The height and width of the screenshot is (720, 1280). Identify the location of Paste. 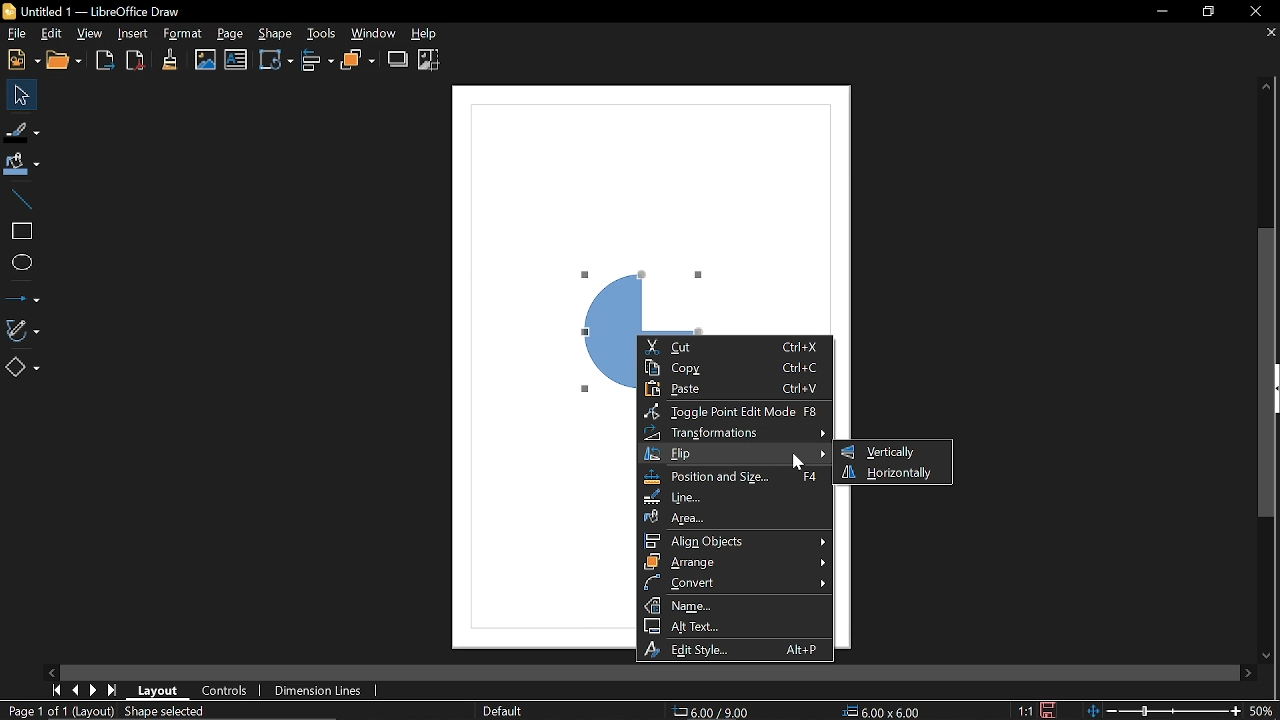
(735, 390).